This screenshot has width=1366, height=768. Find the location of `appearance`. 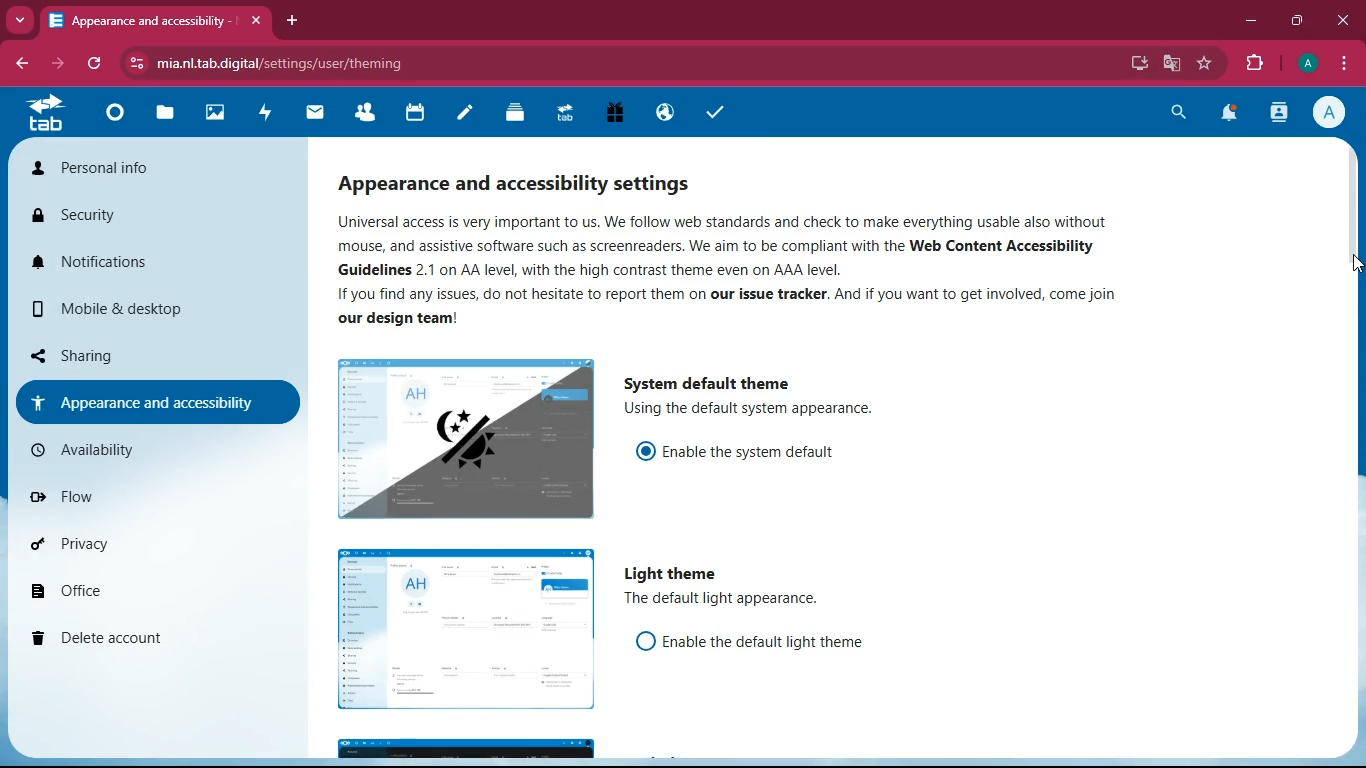

appearance is located at coordinates (155, 401).